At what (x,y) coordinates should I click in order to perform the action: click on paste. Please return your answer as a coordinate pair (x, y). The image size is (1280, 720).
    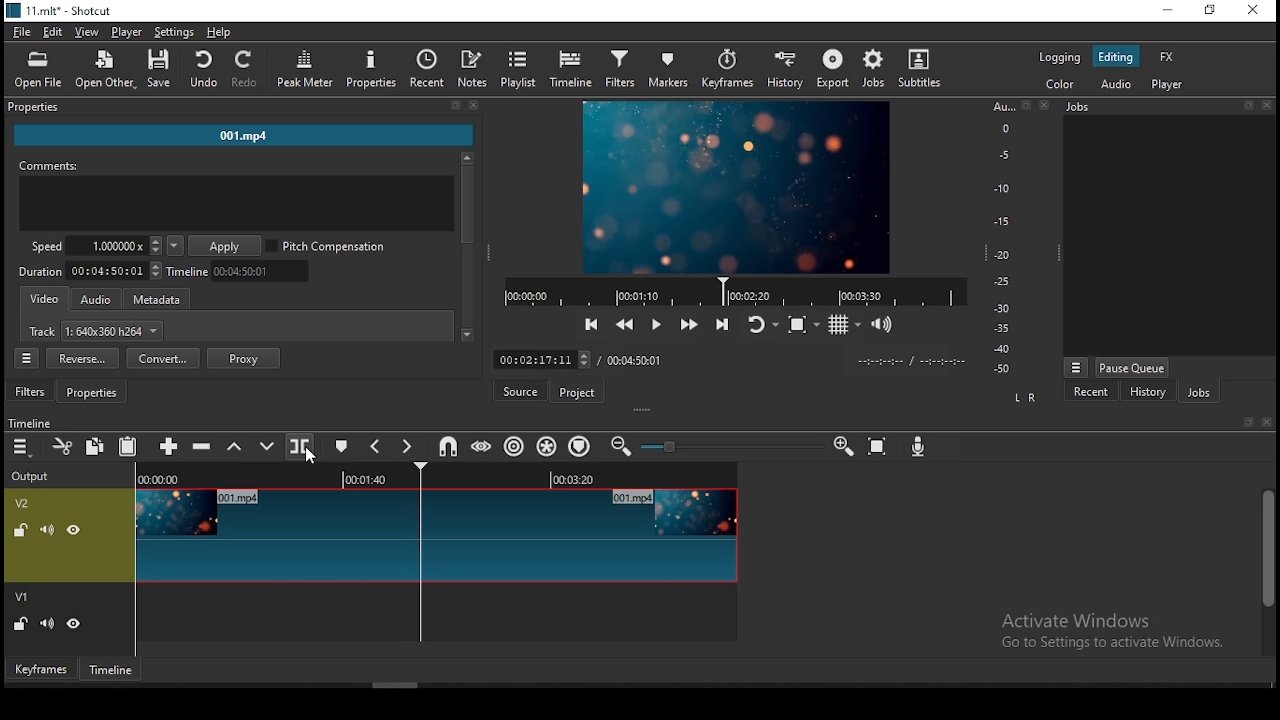
    Looking at the image, I should click on (127, 449).